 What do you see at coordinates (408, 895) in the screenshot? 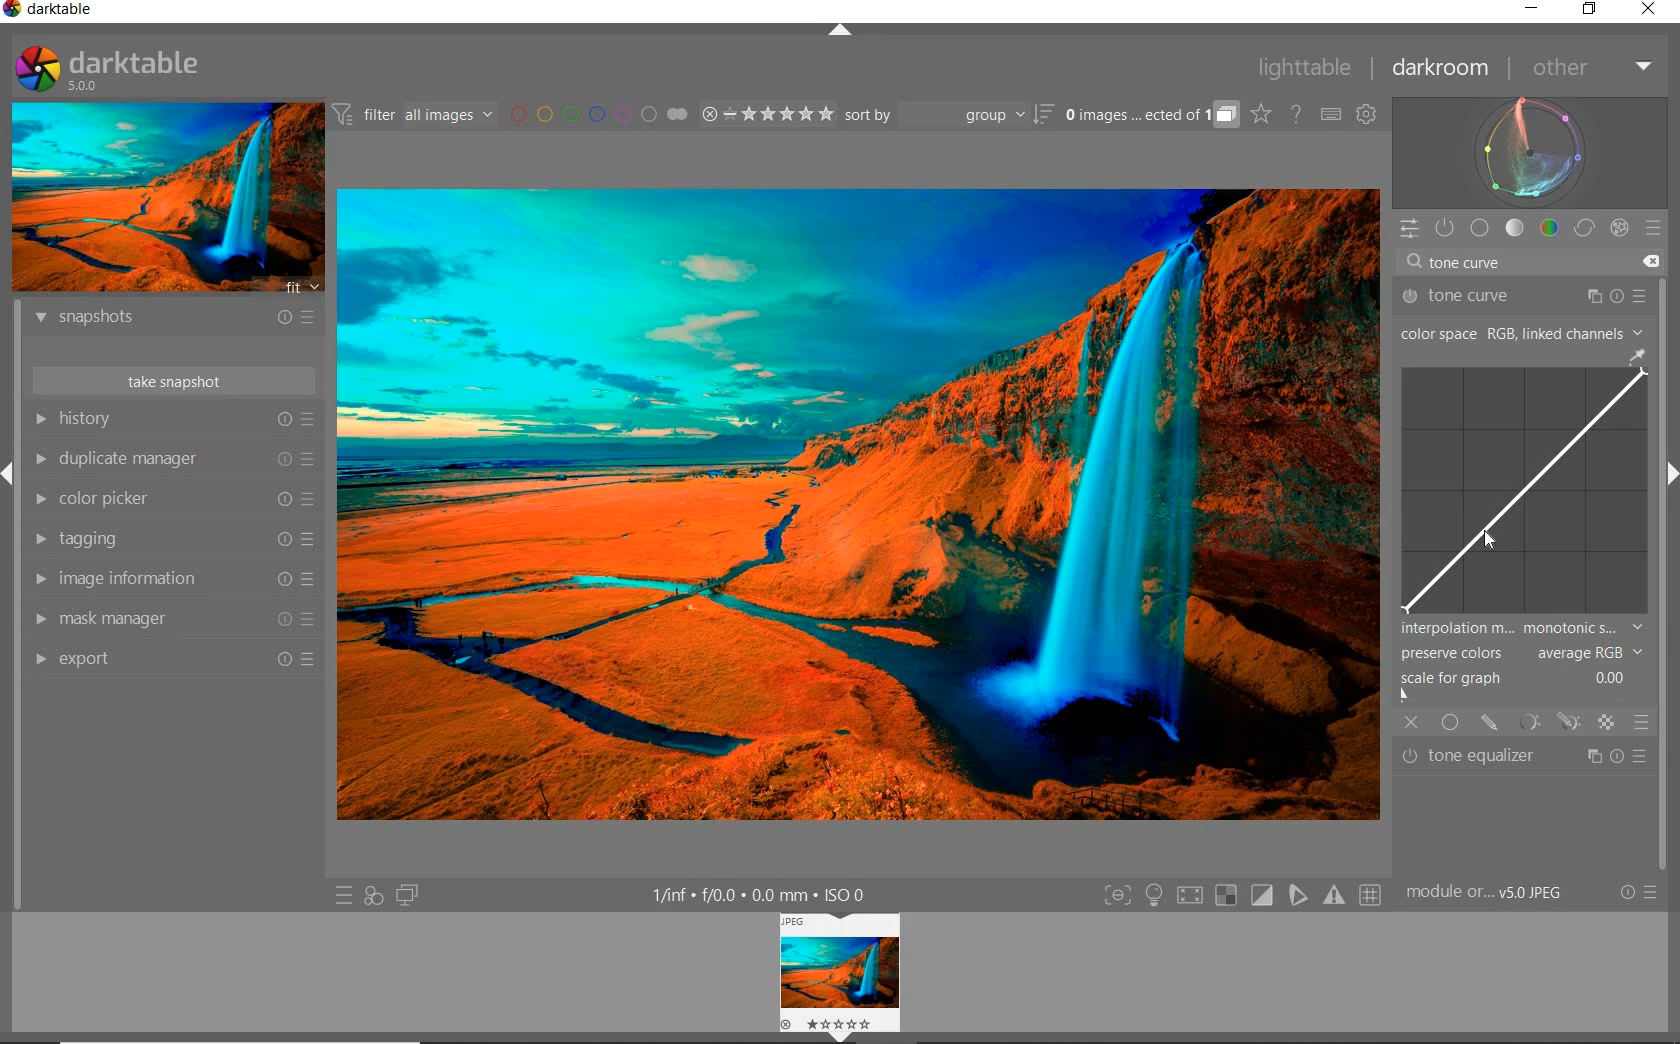
I see `DISPLAY A SECOND DARKROOM IMAGE WINDOW` at bounding box center [408, 895].